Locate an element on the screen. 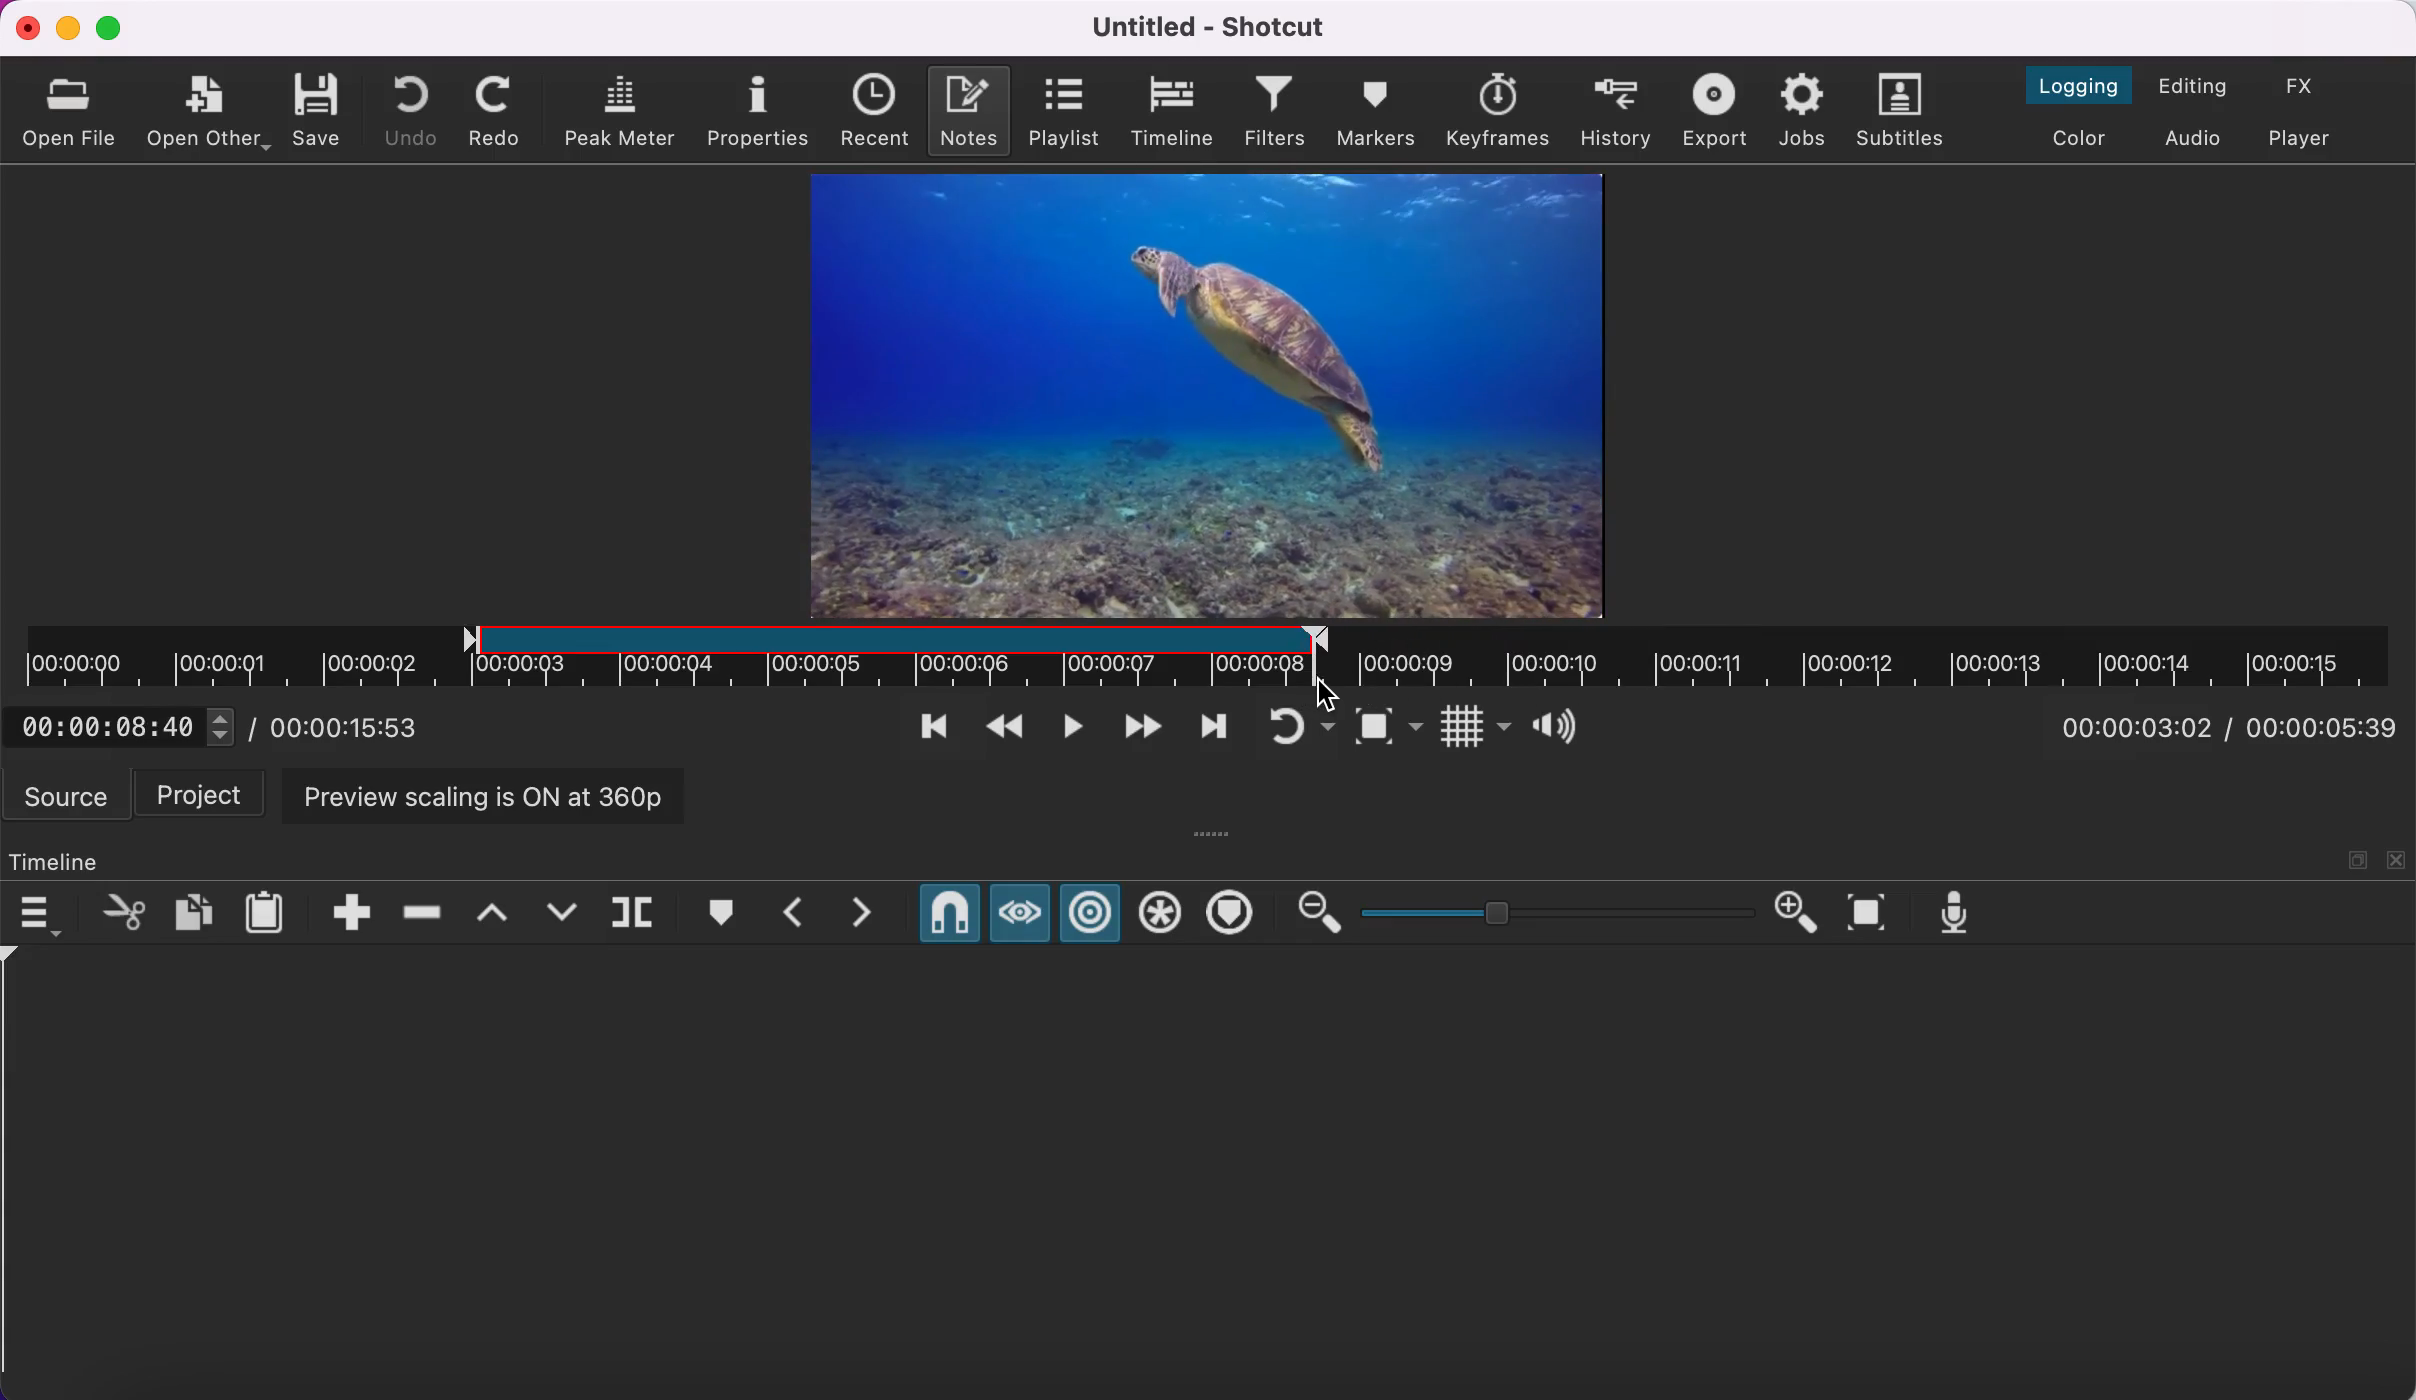  peak meter is located at coordinates (619, 110).